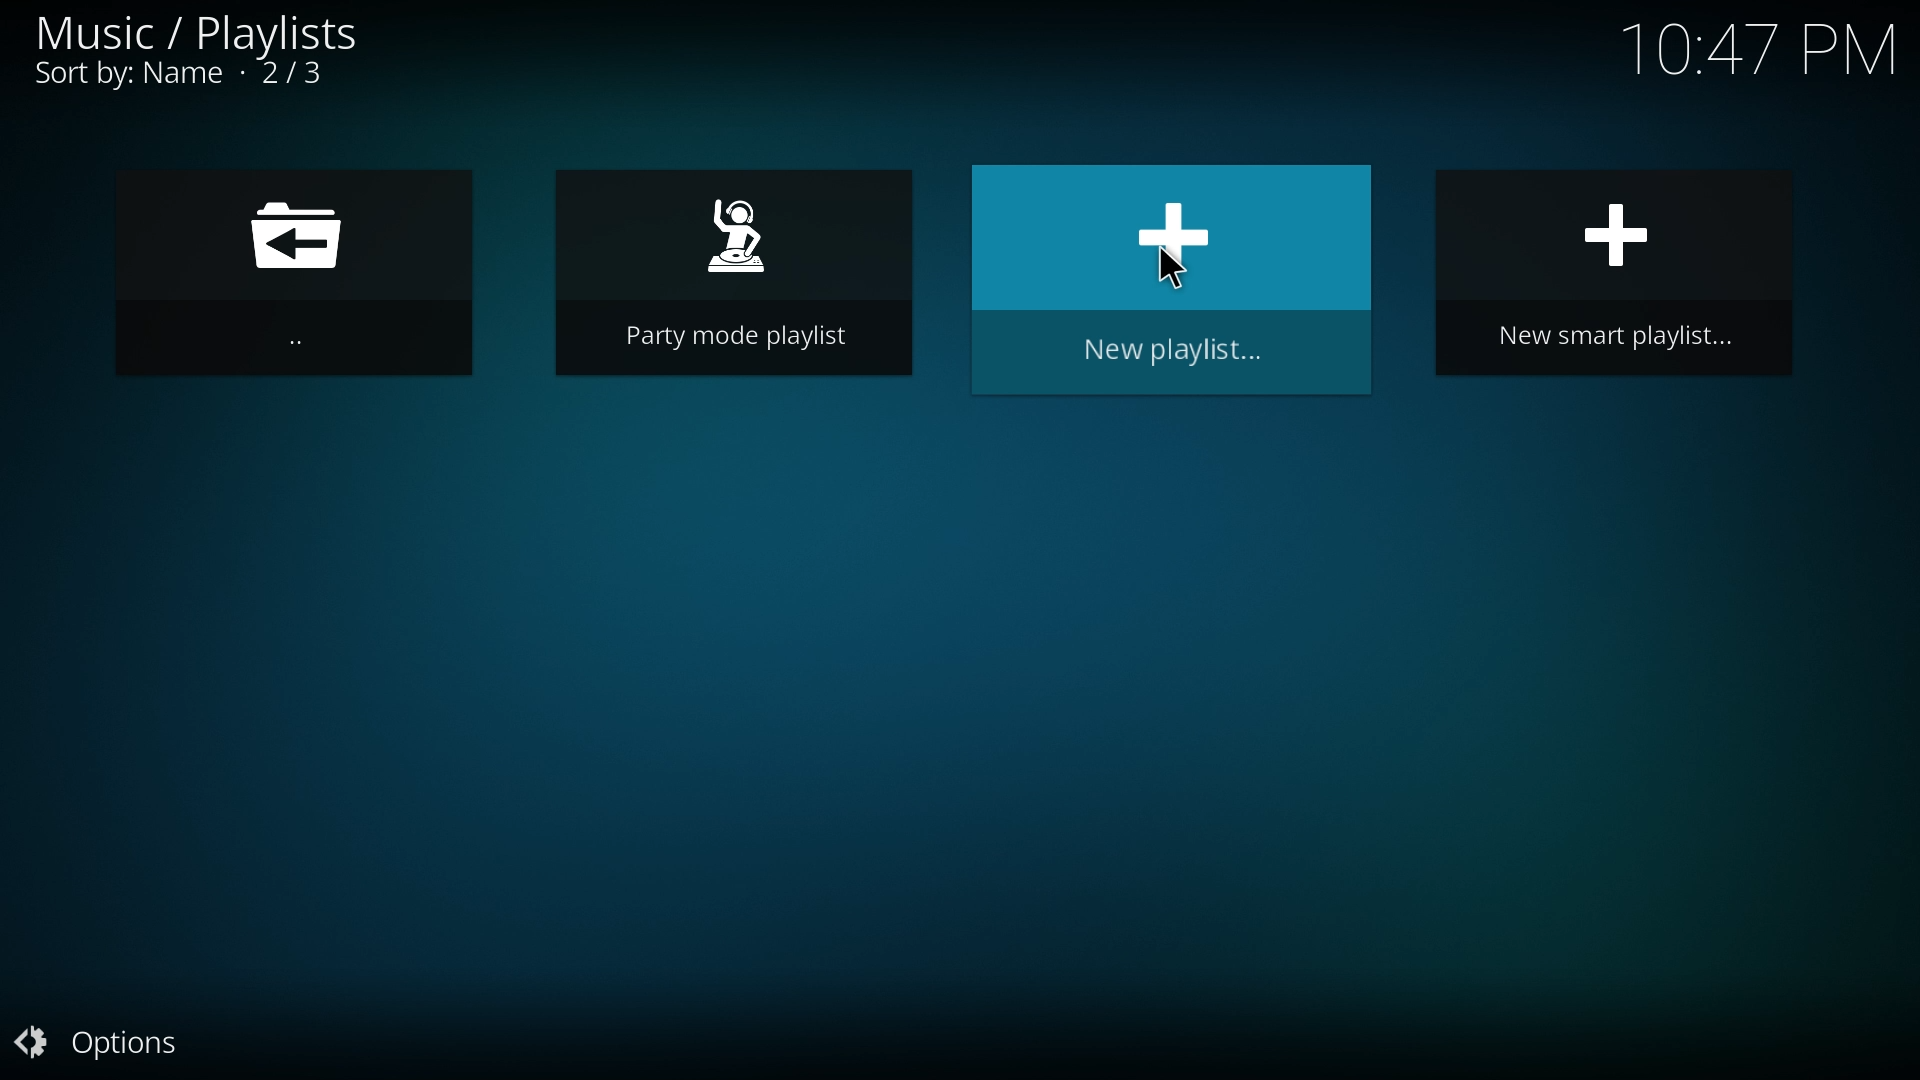 This screenshot has width=1920, height=1080. Describe the element at coordinates (1614, 271) in the screenshot. I see `new smart playlist` at that location.